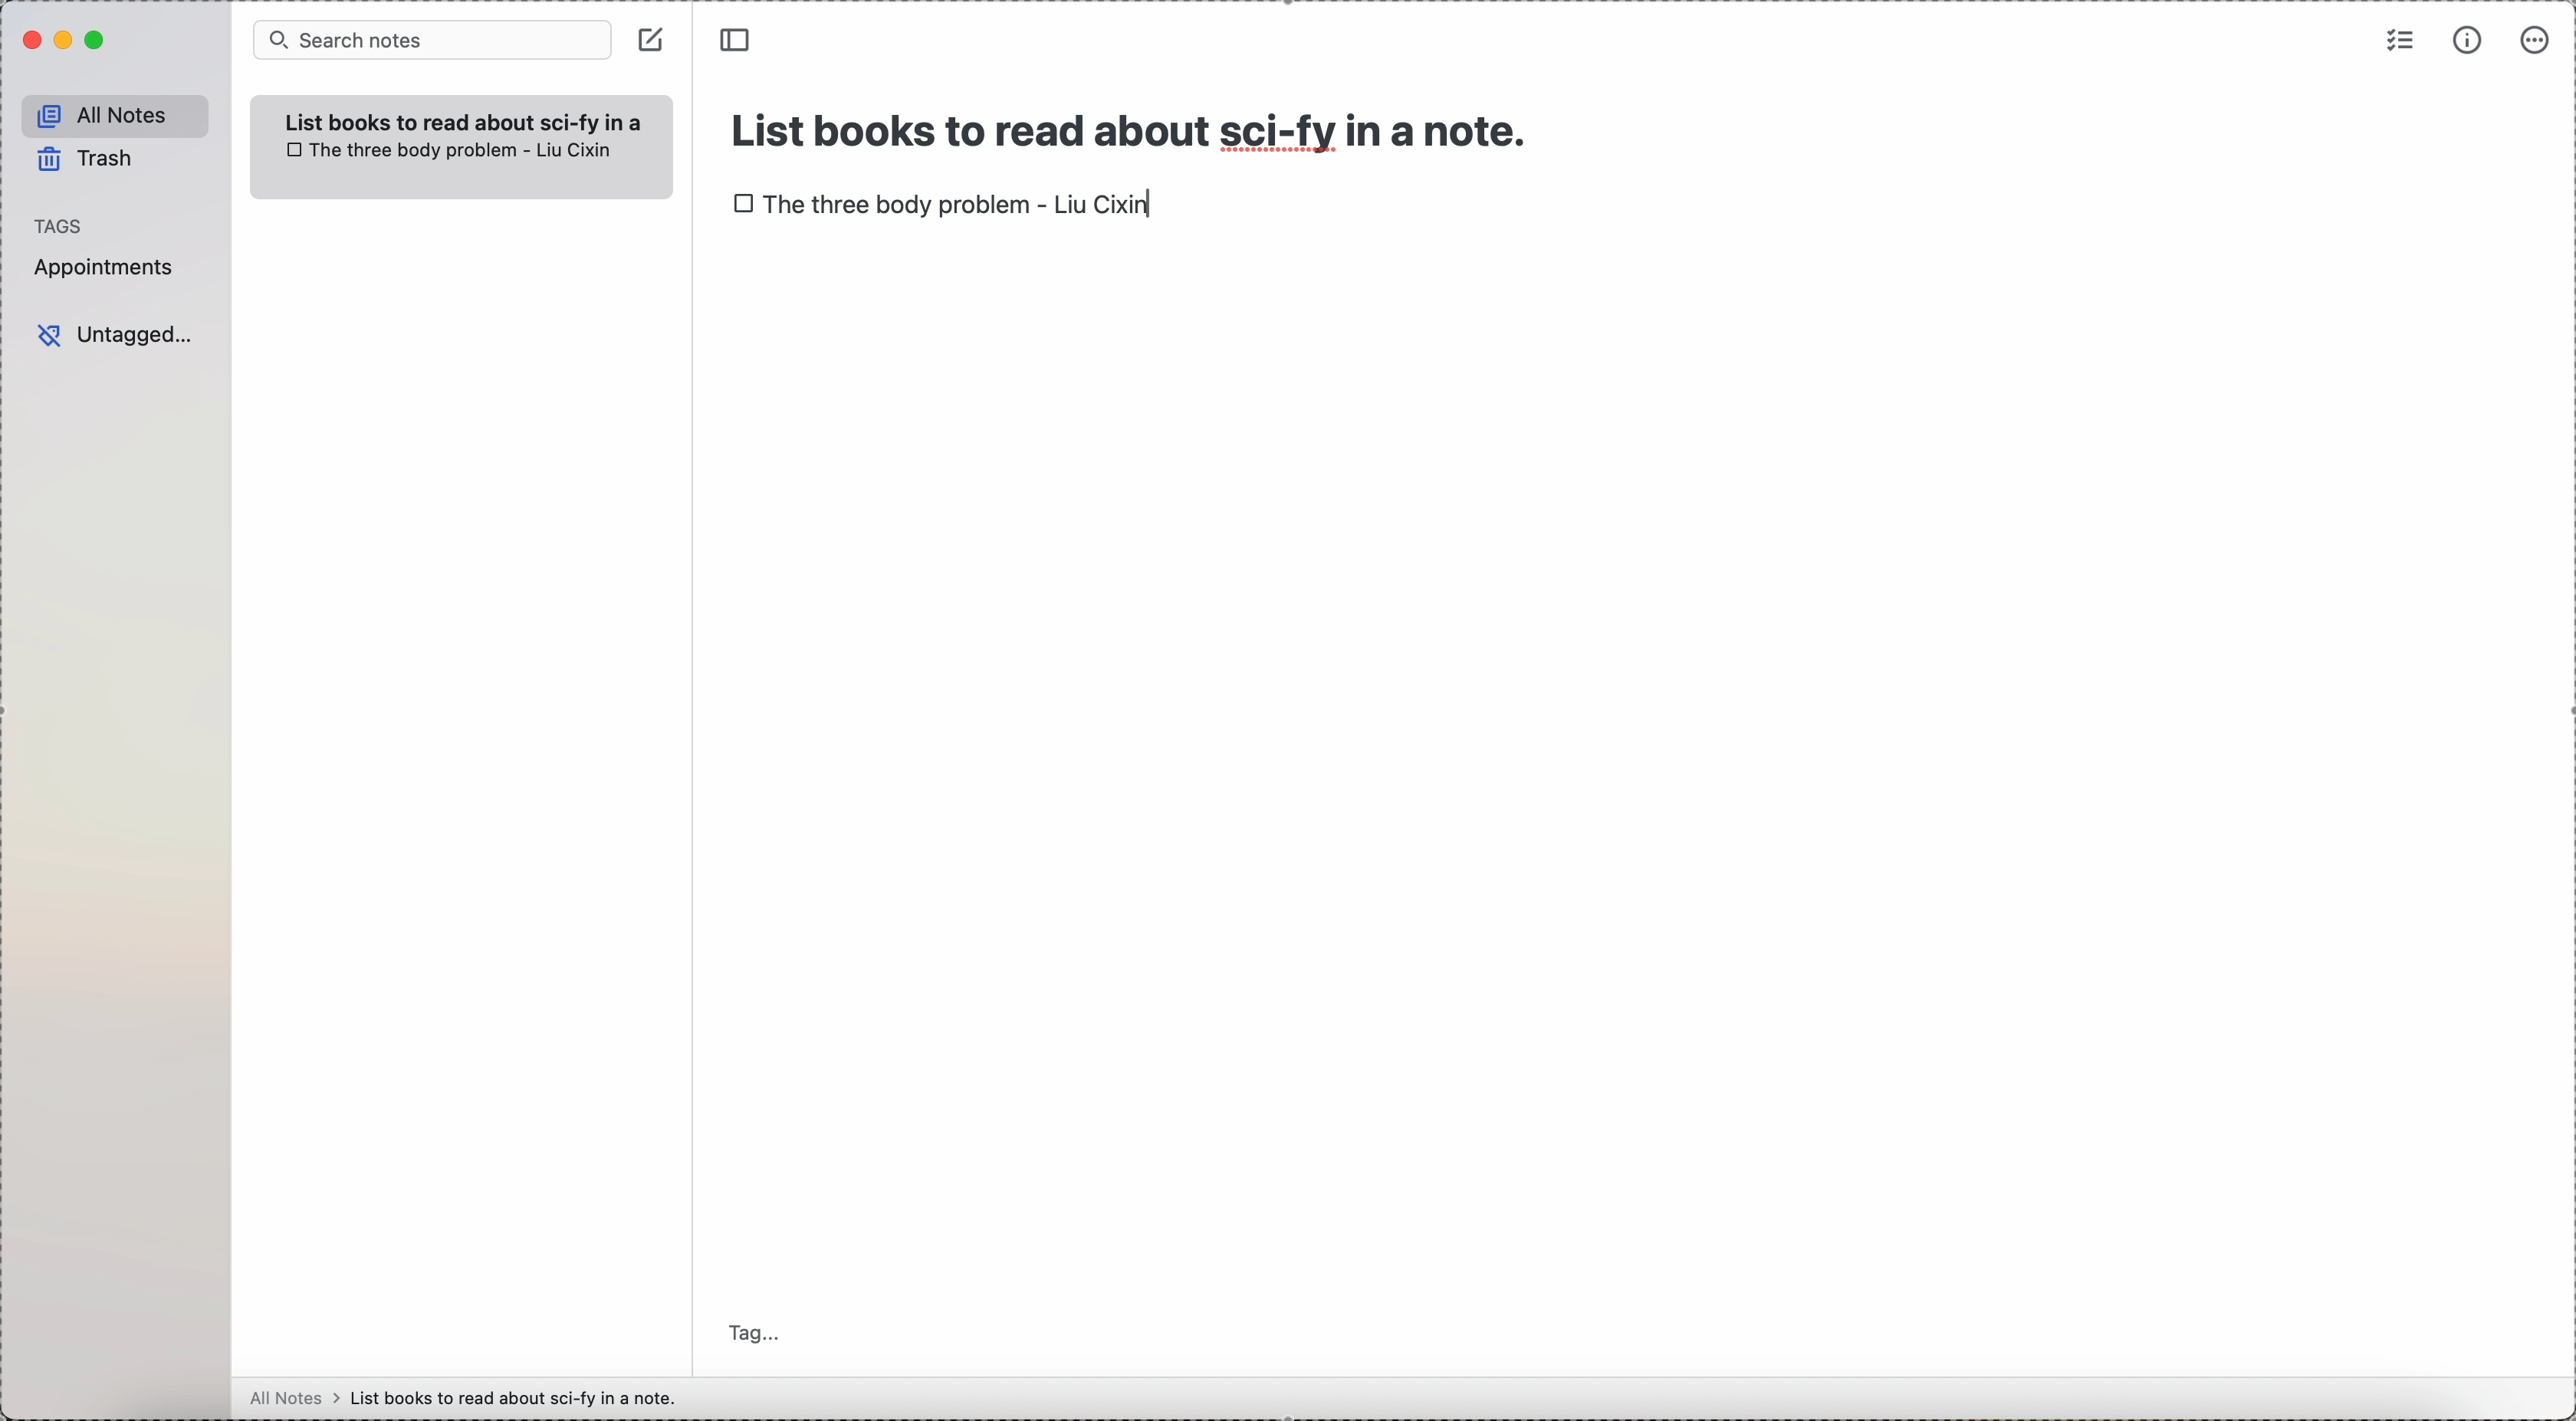  What do you see at coordinates (963, 207) in the screenshot?
I see `first book` at bounding box center [963, 207].